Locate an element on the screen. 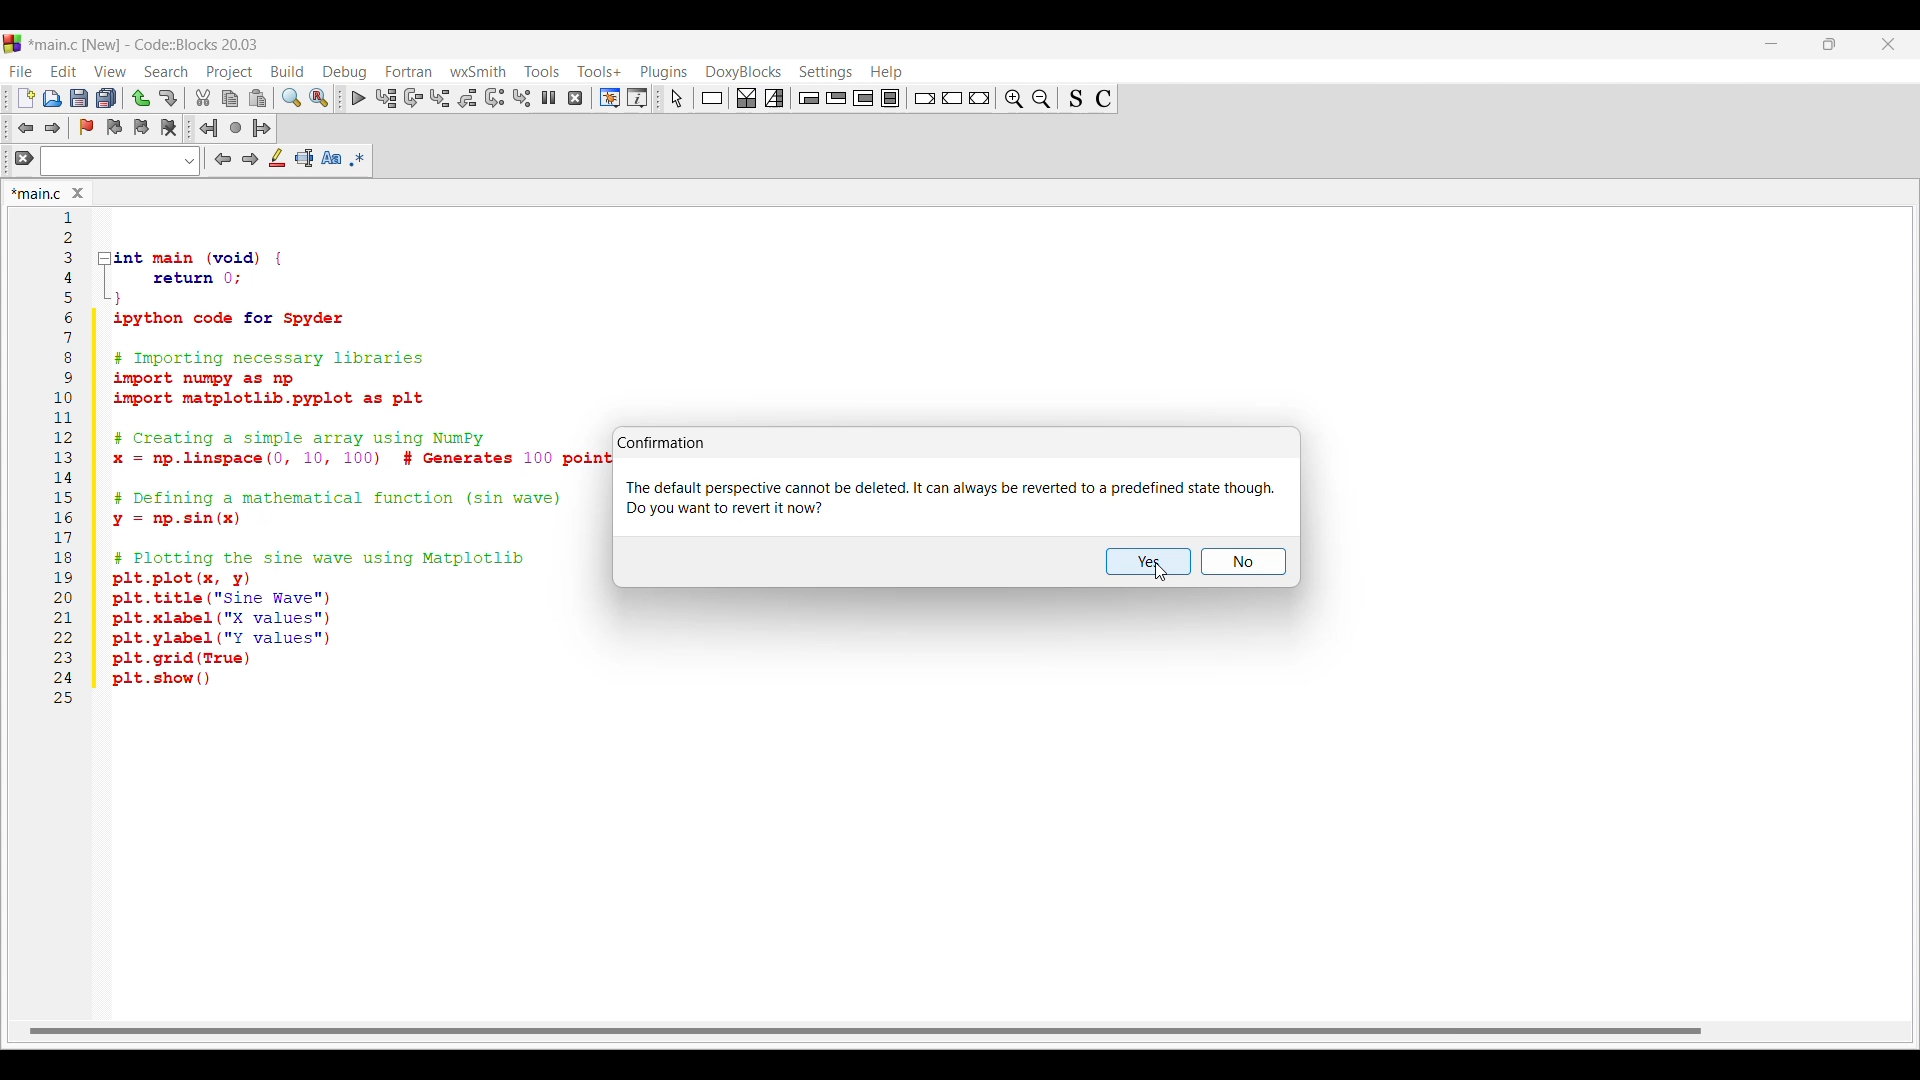 The height and width of the screenshot is (1080, 1920). No is located at coordinates (1244, 561).